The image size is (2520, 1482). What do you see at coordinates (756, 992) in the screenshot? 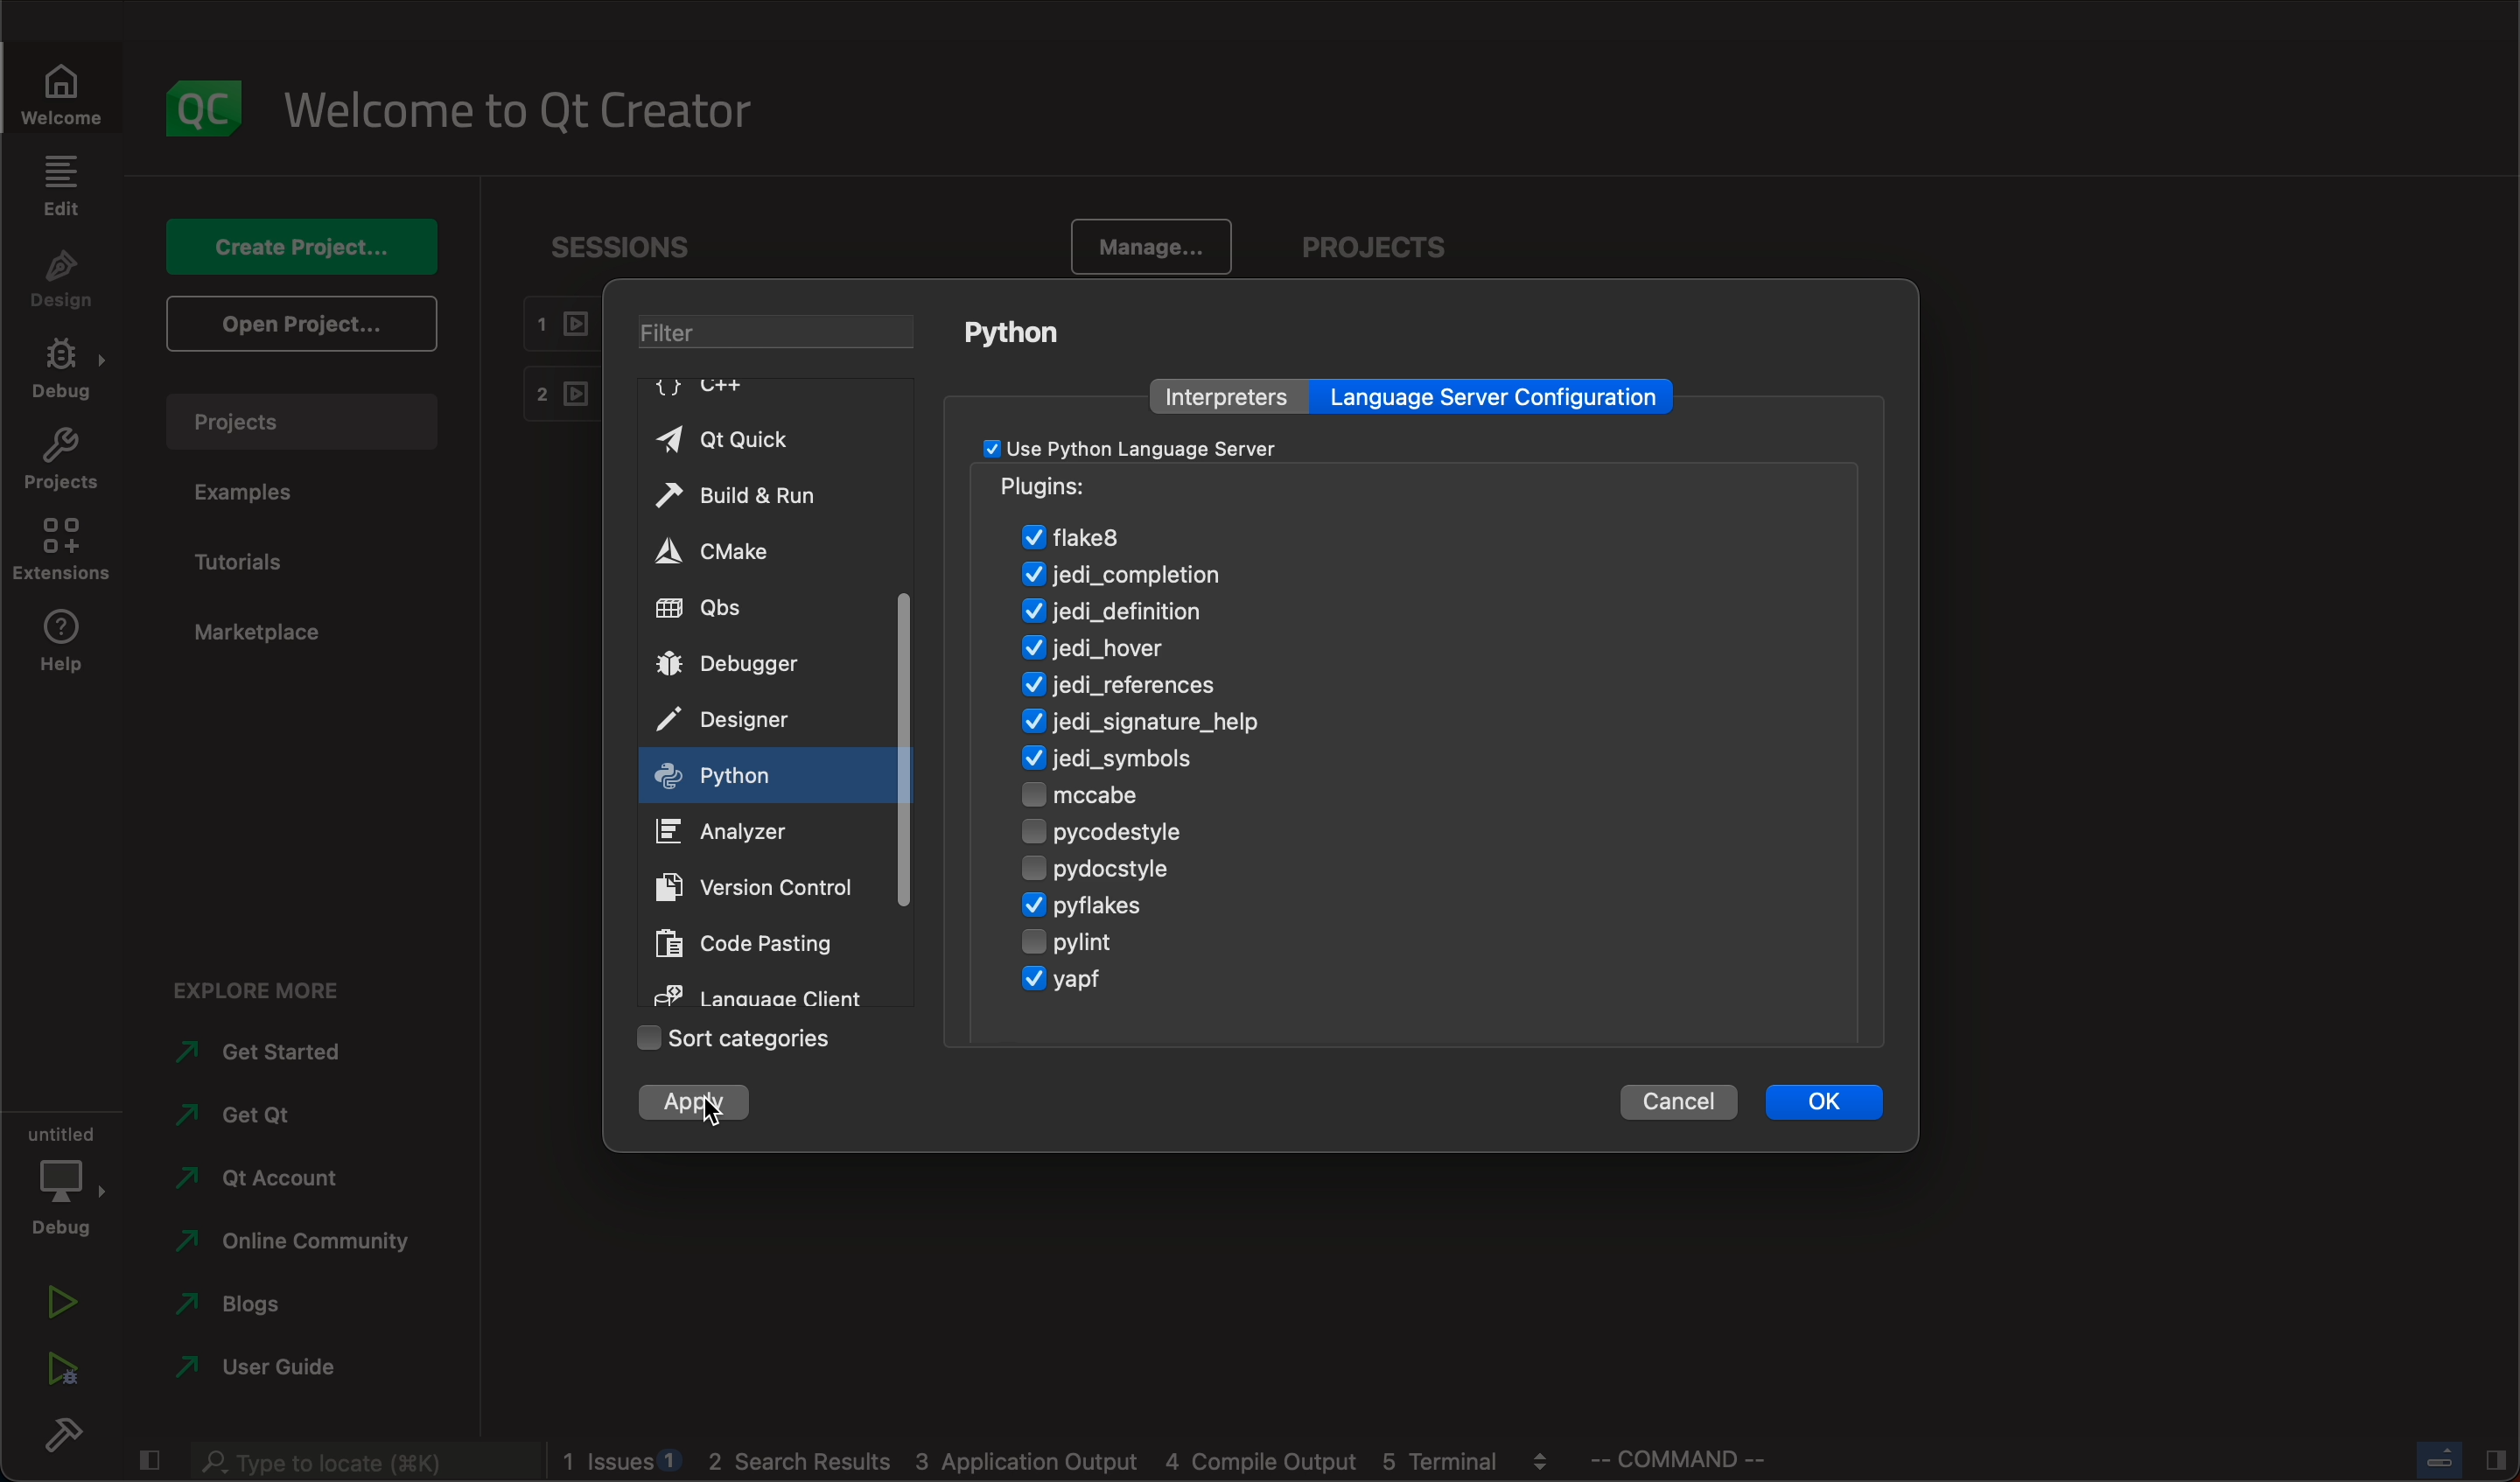
I see `language` at bounding box center [756, 992].